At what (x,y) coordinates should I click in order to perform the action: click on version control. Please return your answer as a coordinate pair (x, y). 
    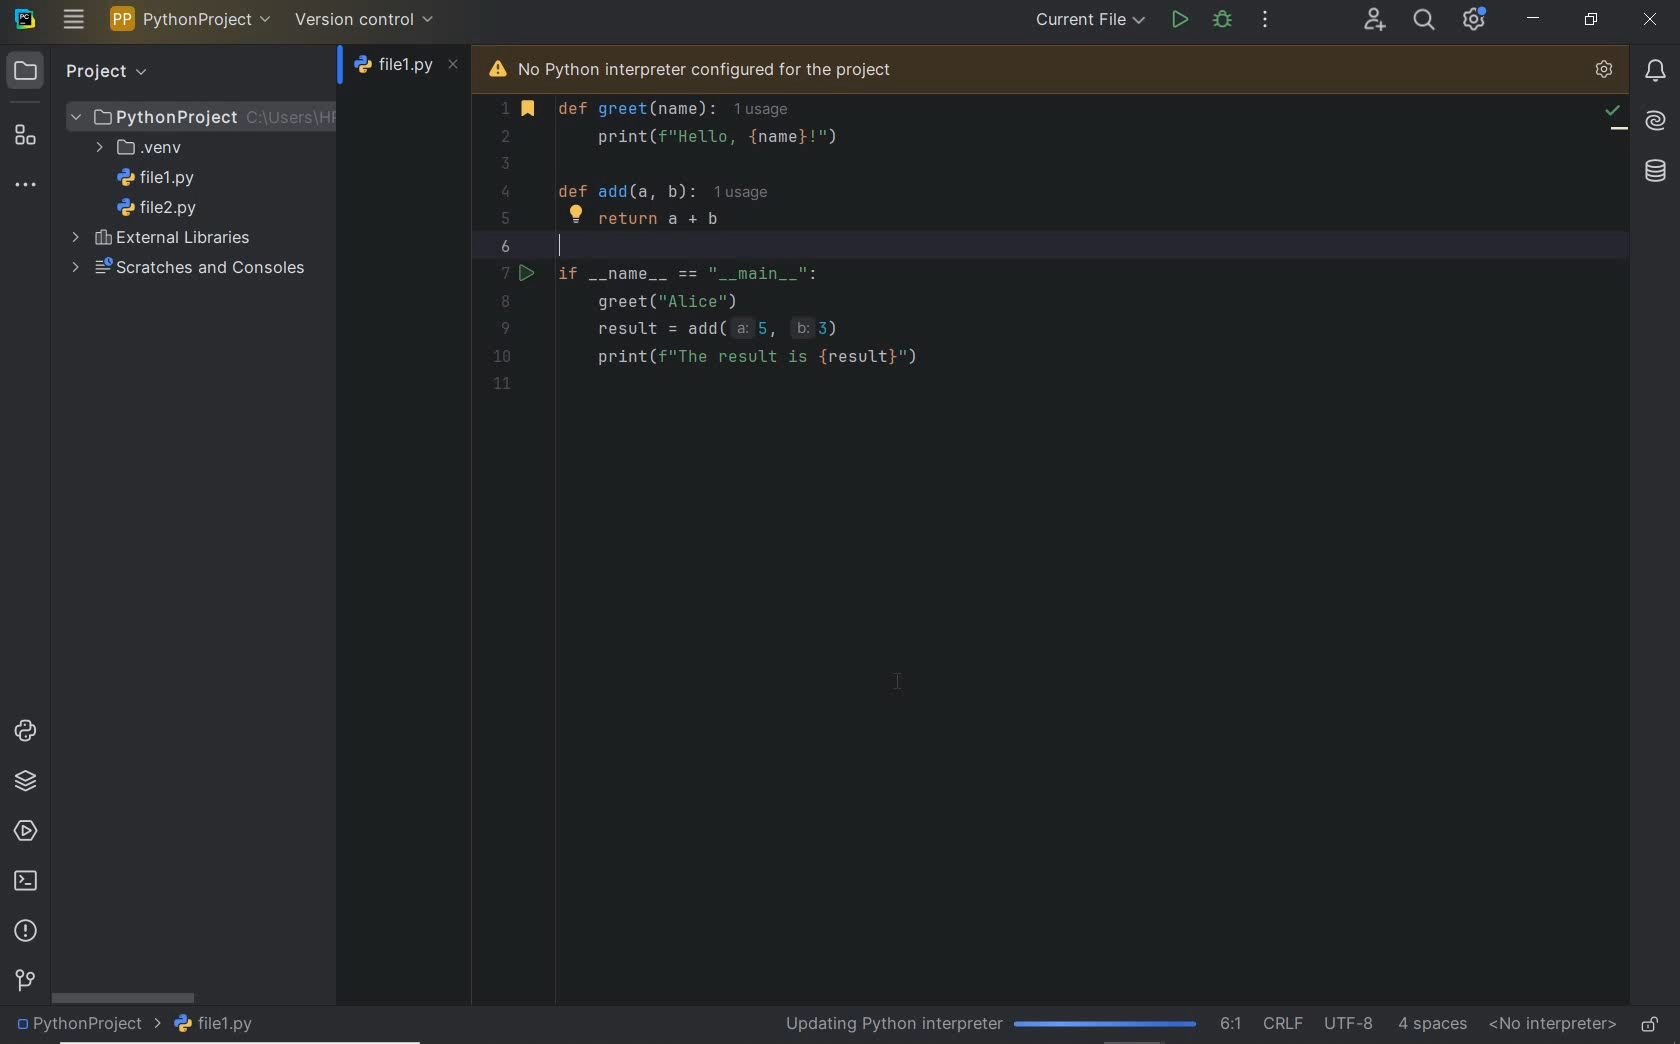
    Looking at the image, I should click on (24, 982).